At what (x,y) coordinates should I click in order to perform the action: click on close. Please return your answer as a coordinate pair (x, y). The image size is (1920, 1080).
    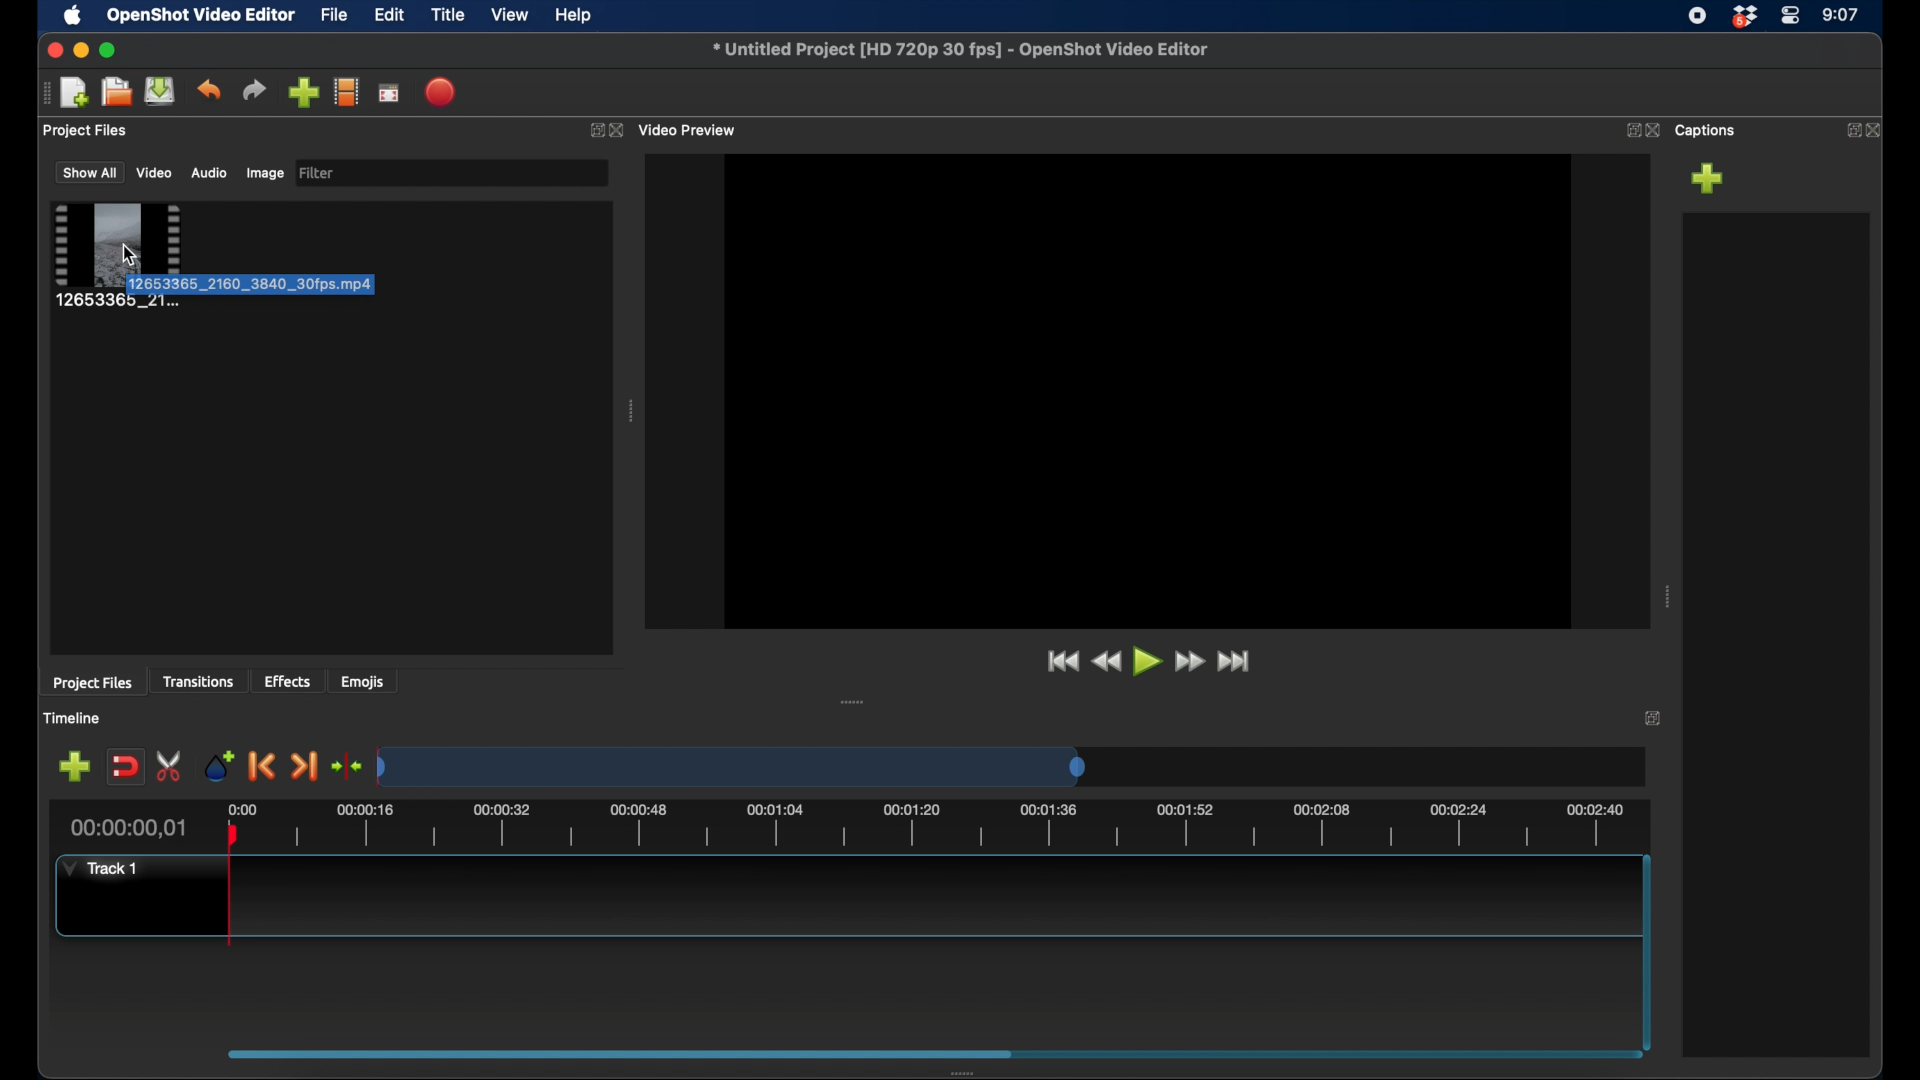
    Looking at the image, I should click on (1653, 130).